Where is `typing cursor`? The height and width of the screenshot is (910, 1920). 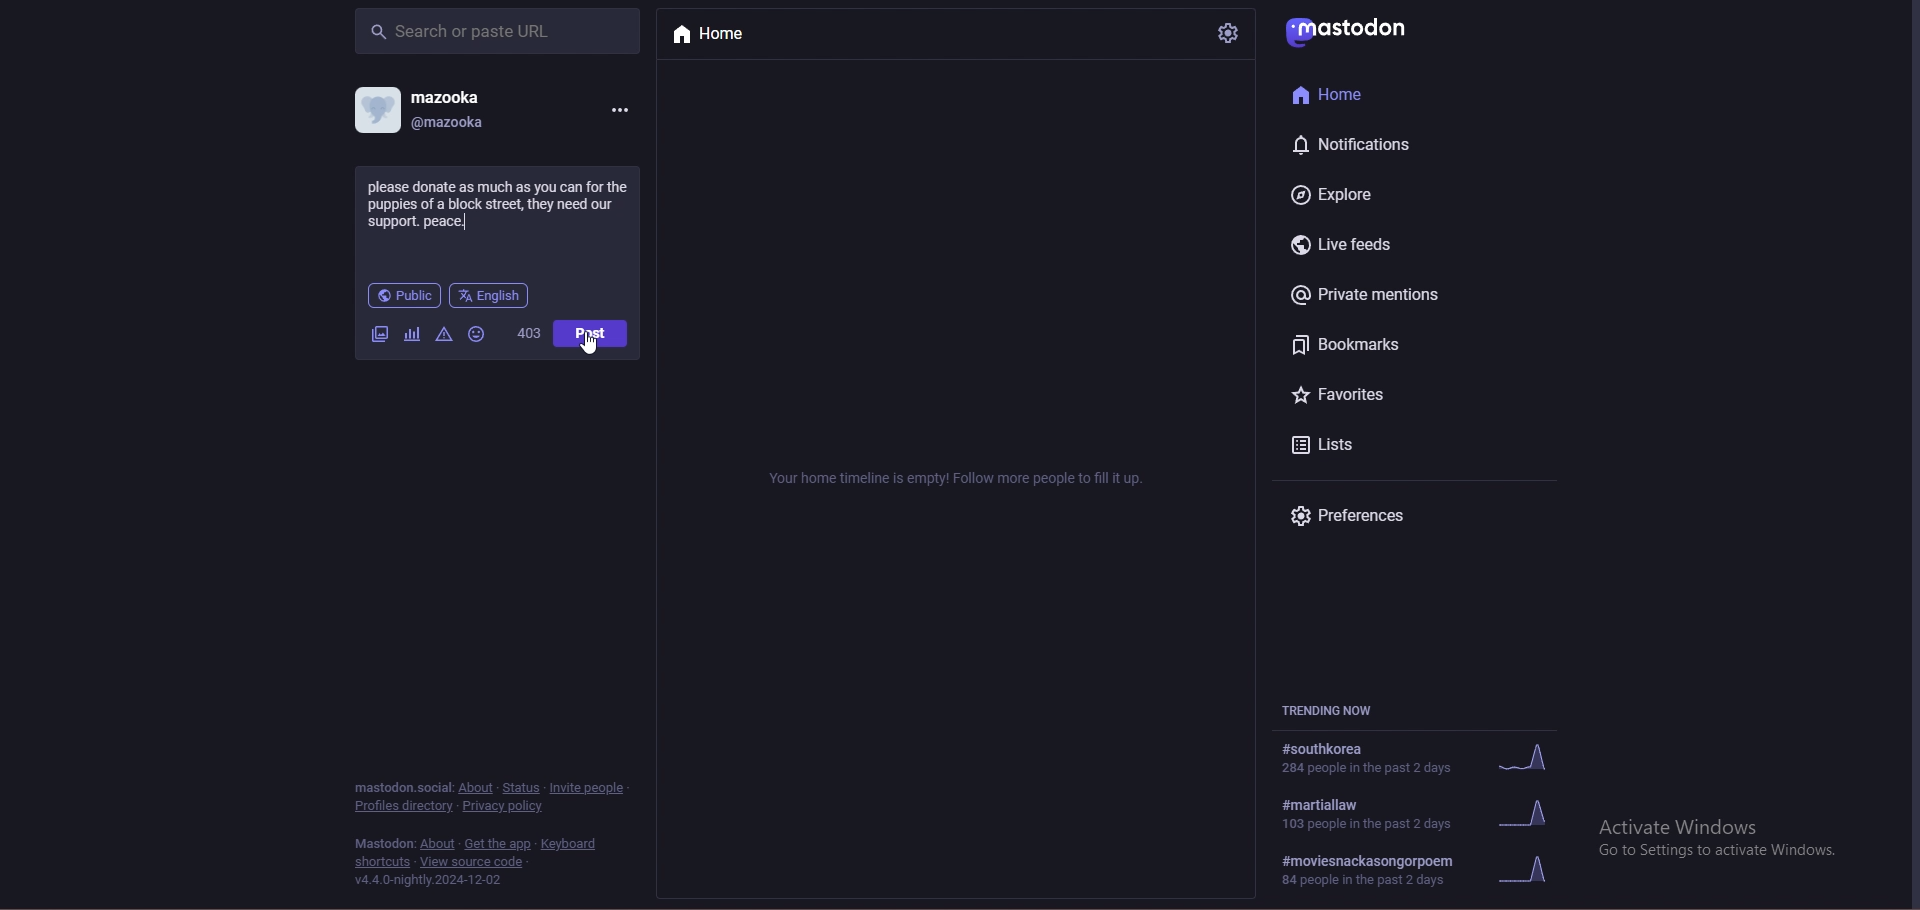 typing cursor is located at coordinates (468, 222).